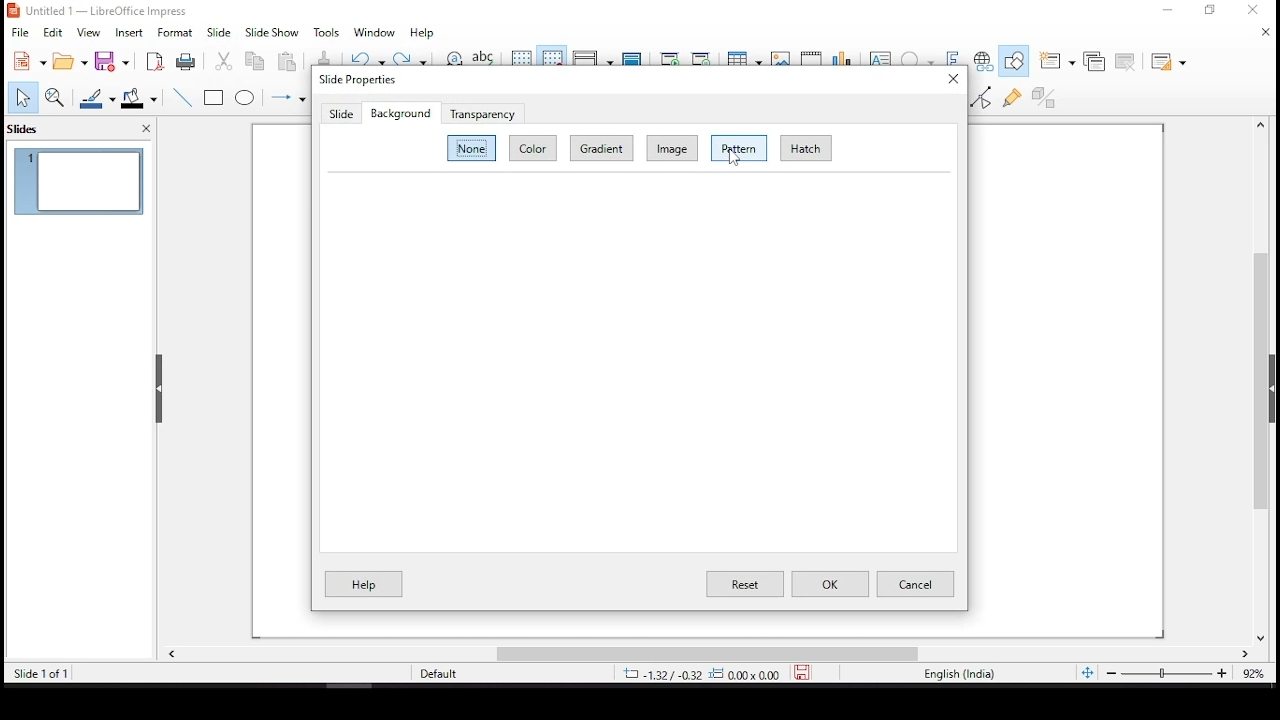  I want to click on help, so click(424, 31).